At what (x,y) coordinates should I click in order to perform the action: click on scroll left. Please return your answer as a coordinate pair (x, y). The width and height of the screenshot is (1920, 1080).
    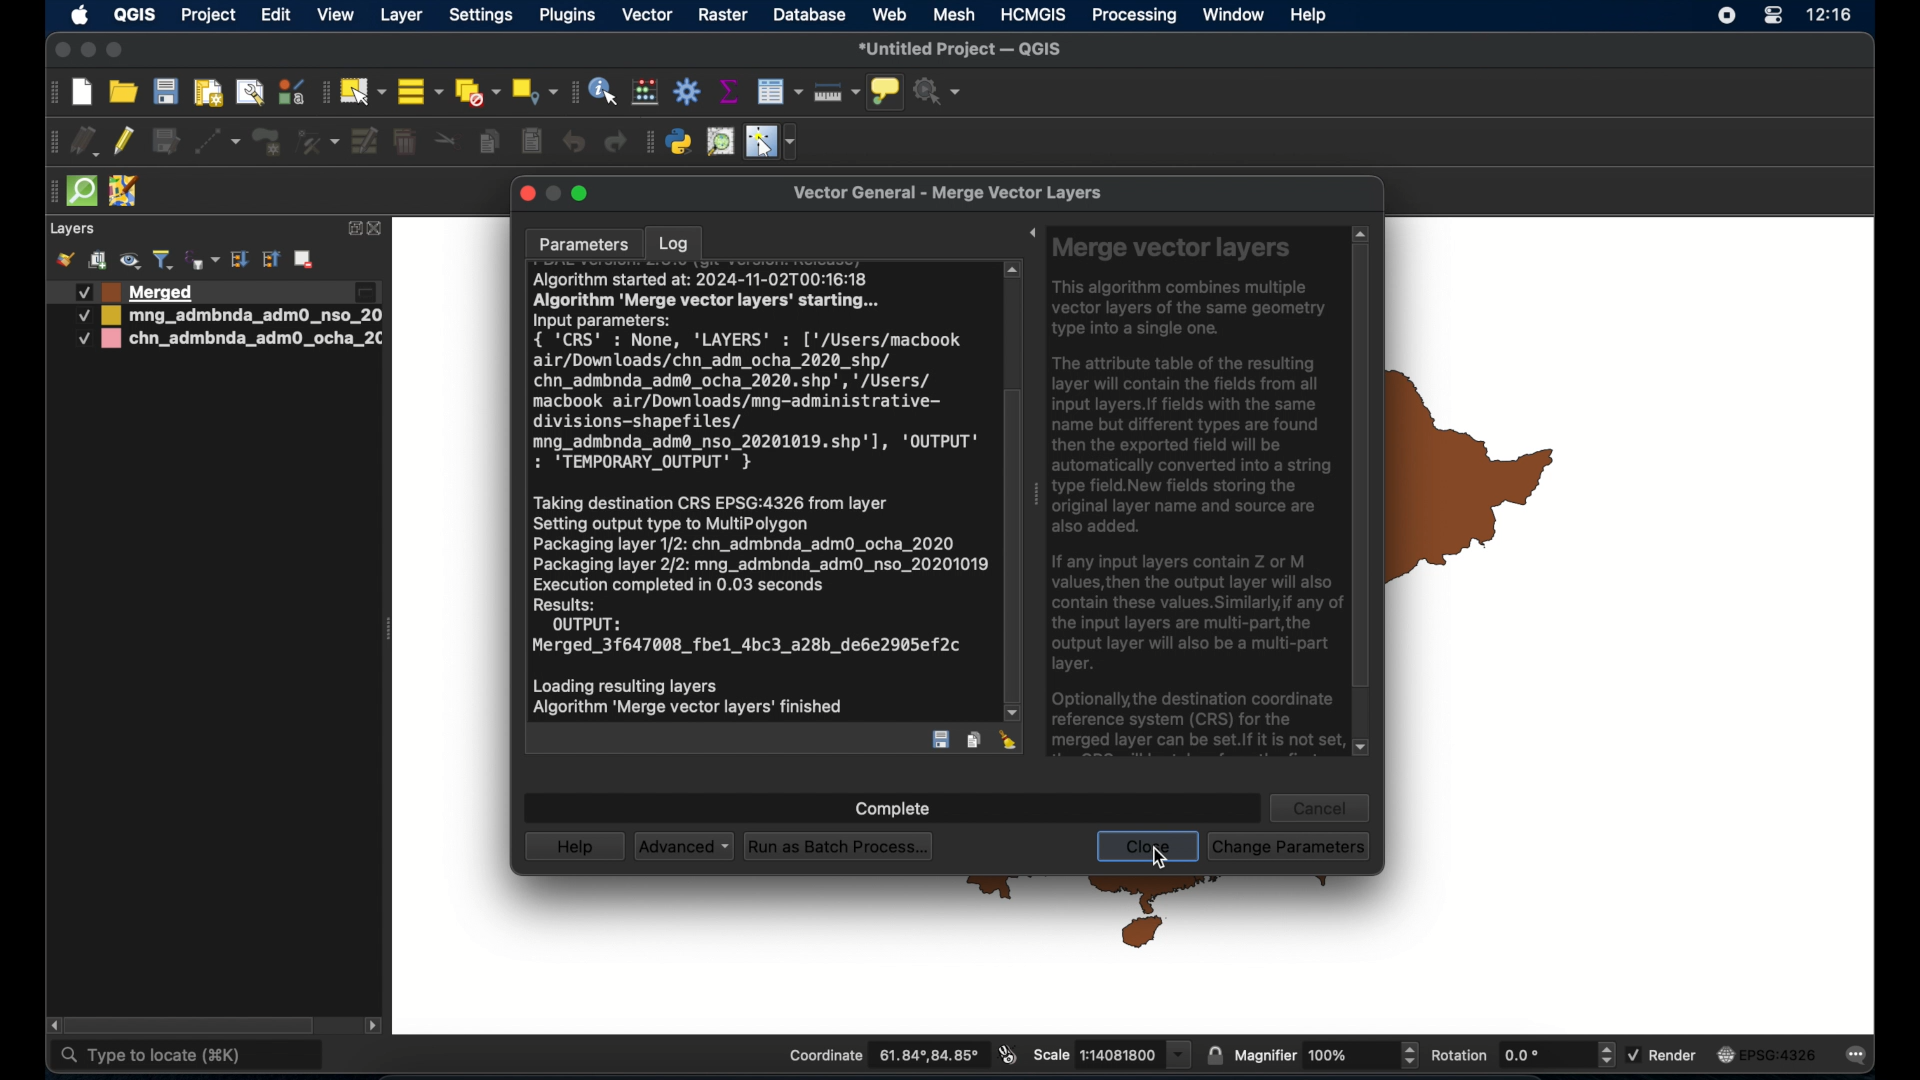
    Looking at the image, I should click on (54, 1026).